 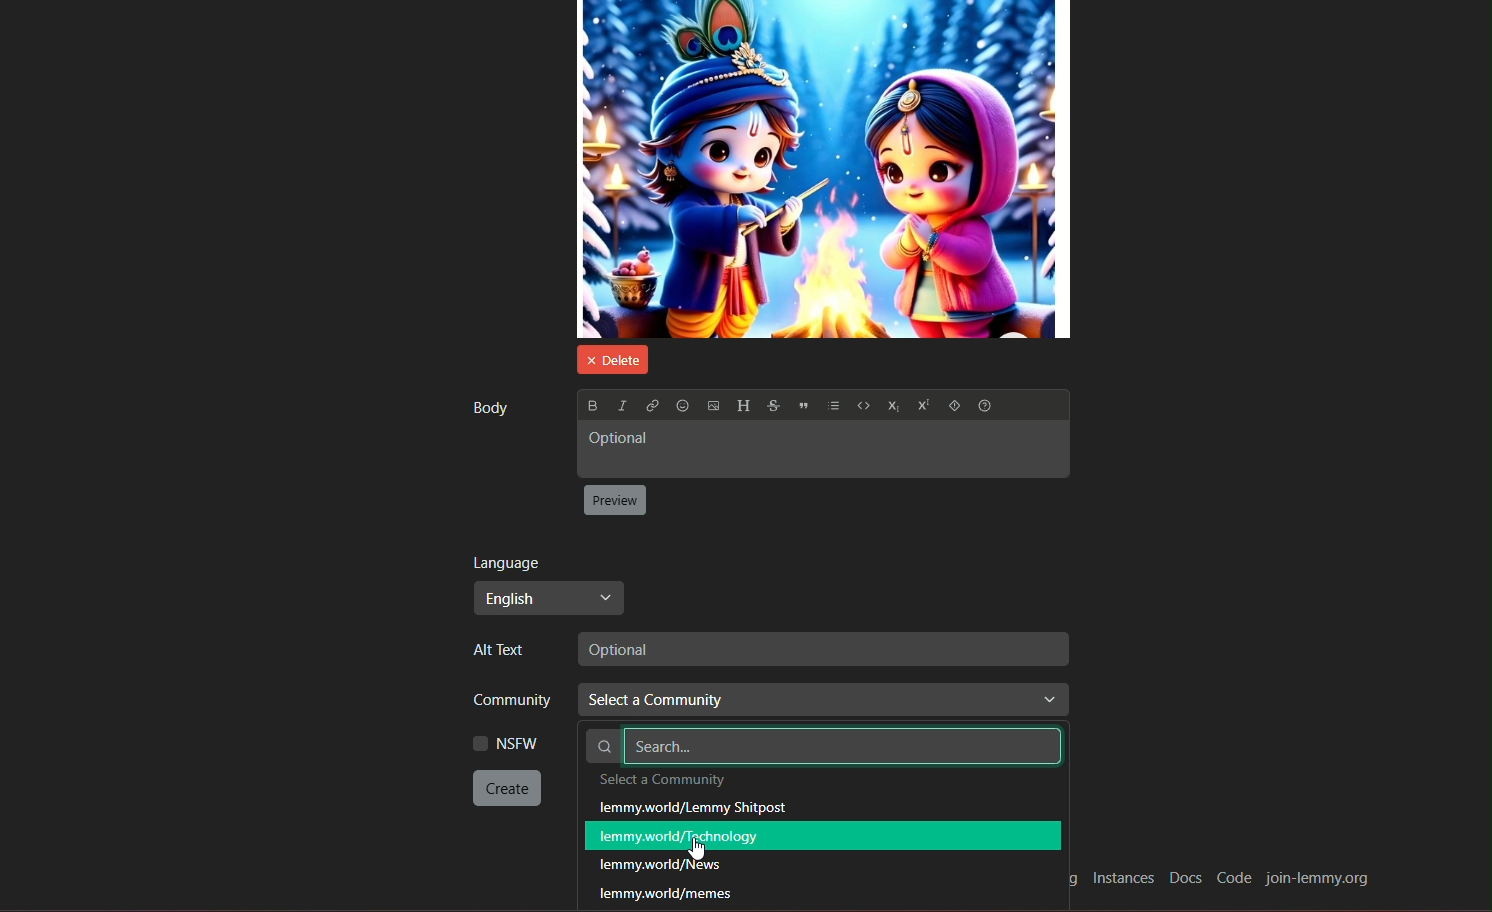 What do you see at coordinates (772, 406) in the screenshot?
I see `strikethrough` at bounding box center [772, 406].